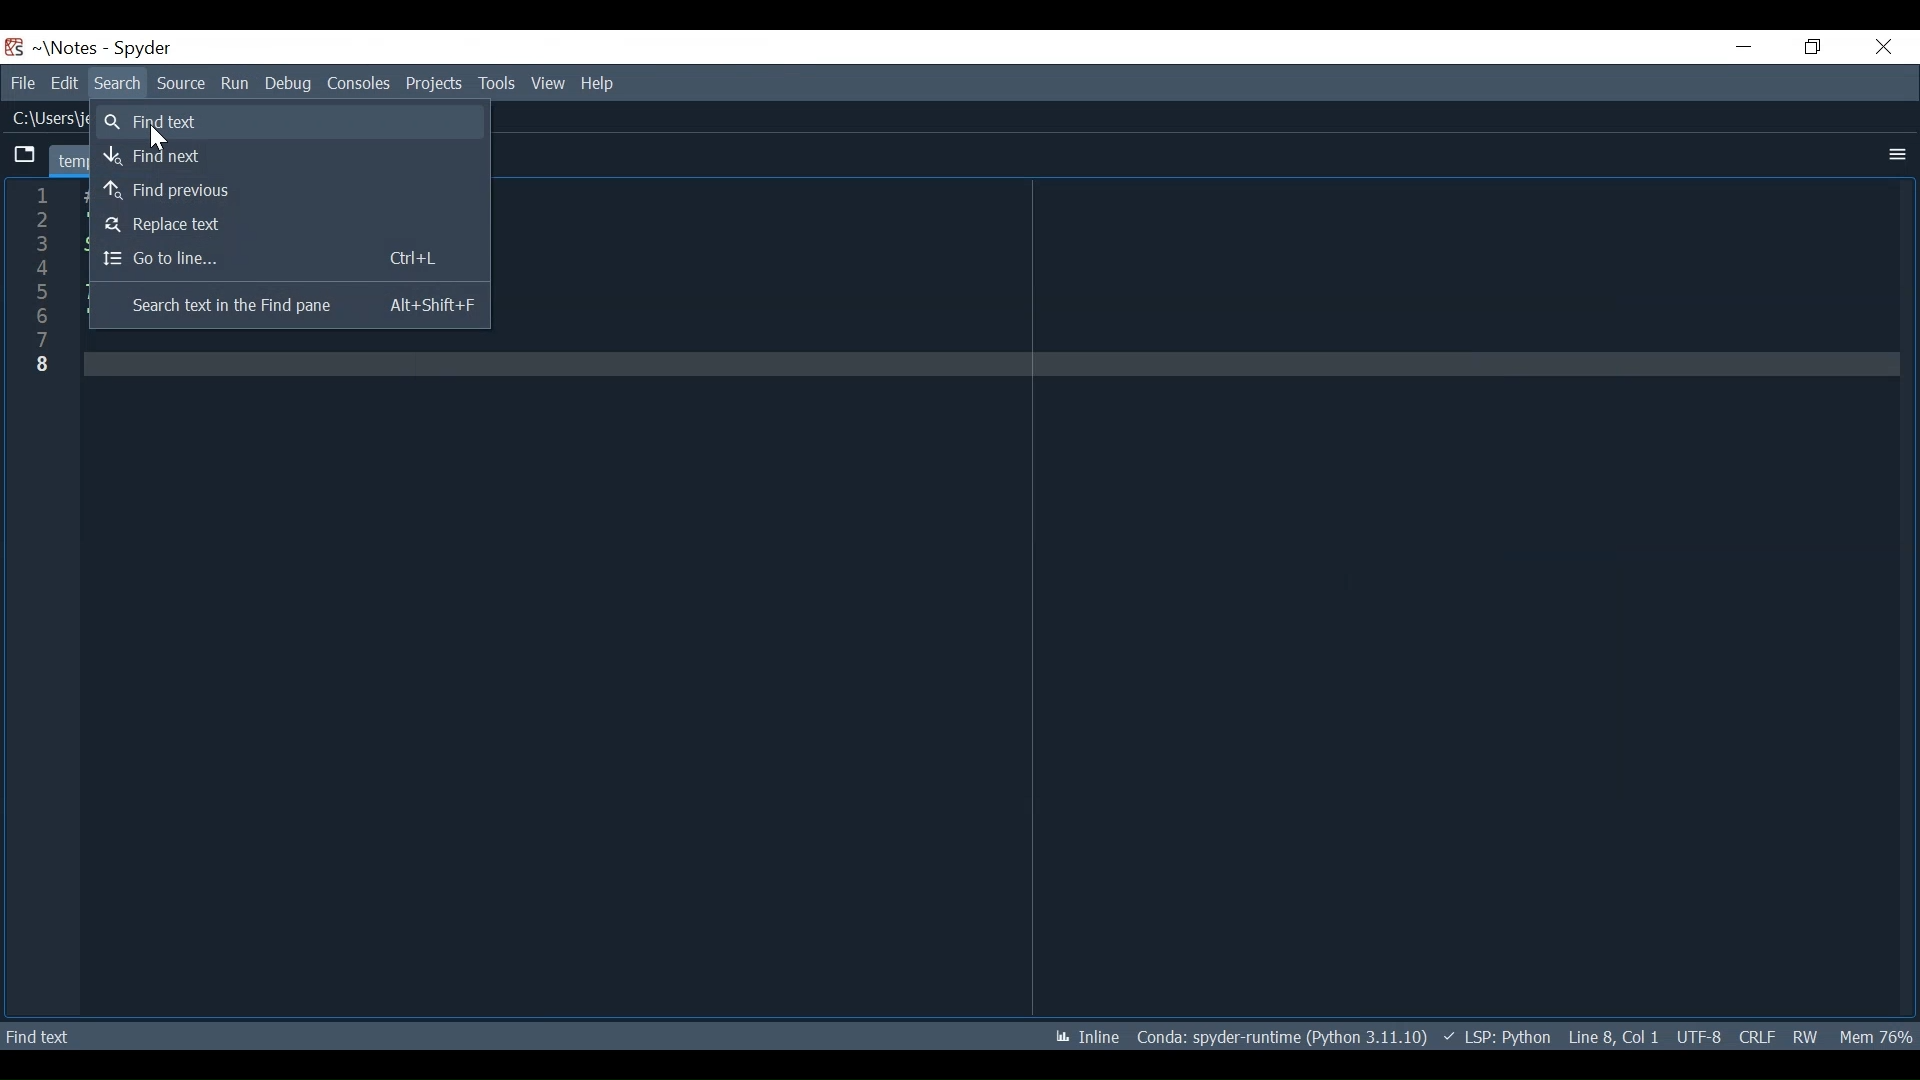 This screenshot has height=1080, width=1920. What do you see at coordinates (294, 307) in the screenshot?
I see `Search Text in the Find Pane` at bounding box center [294, 307].